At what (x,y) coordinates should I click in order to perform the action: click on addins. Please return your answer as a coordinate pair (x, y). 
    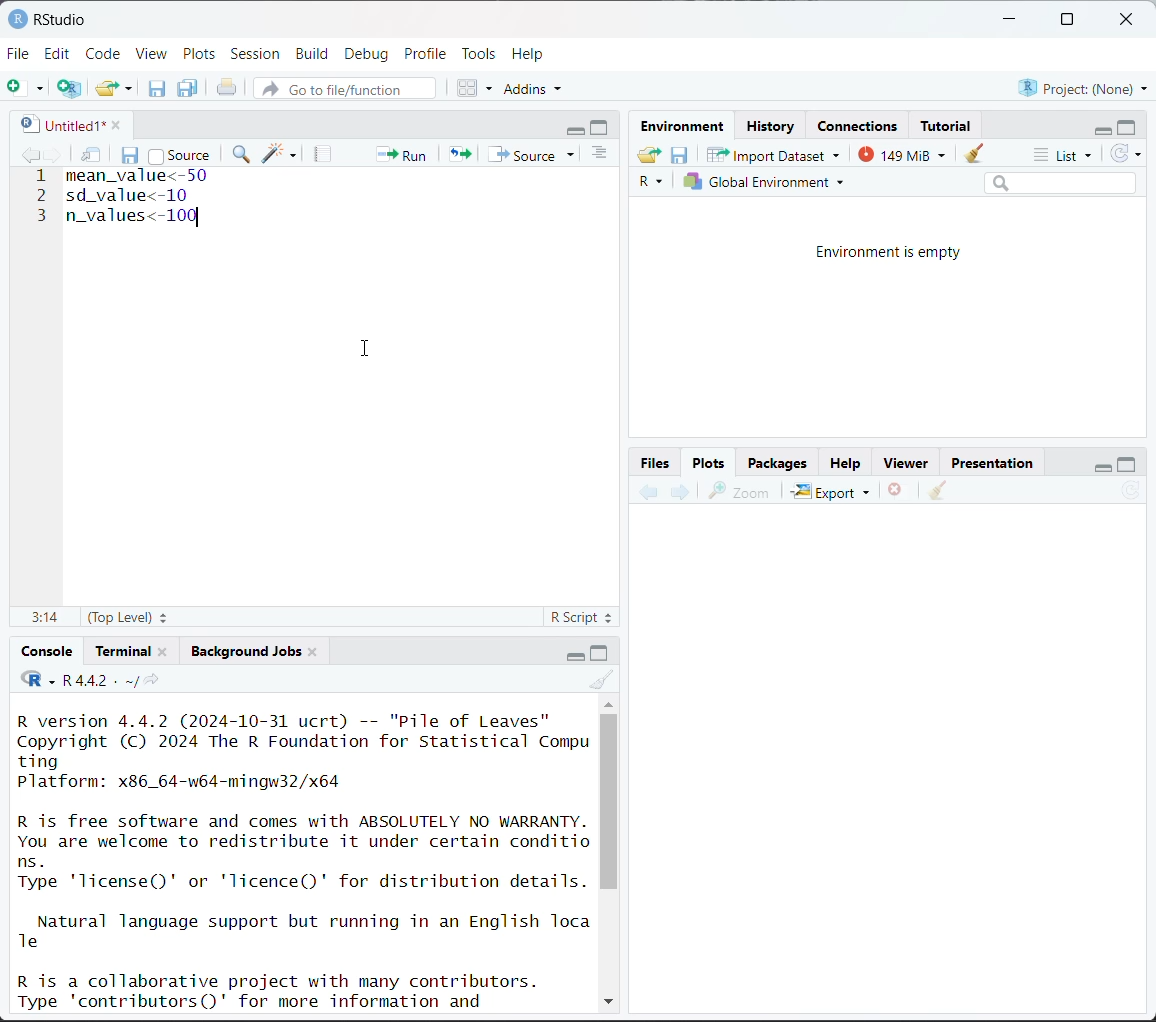
    Looking at the image, I should click on (536, 88).